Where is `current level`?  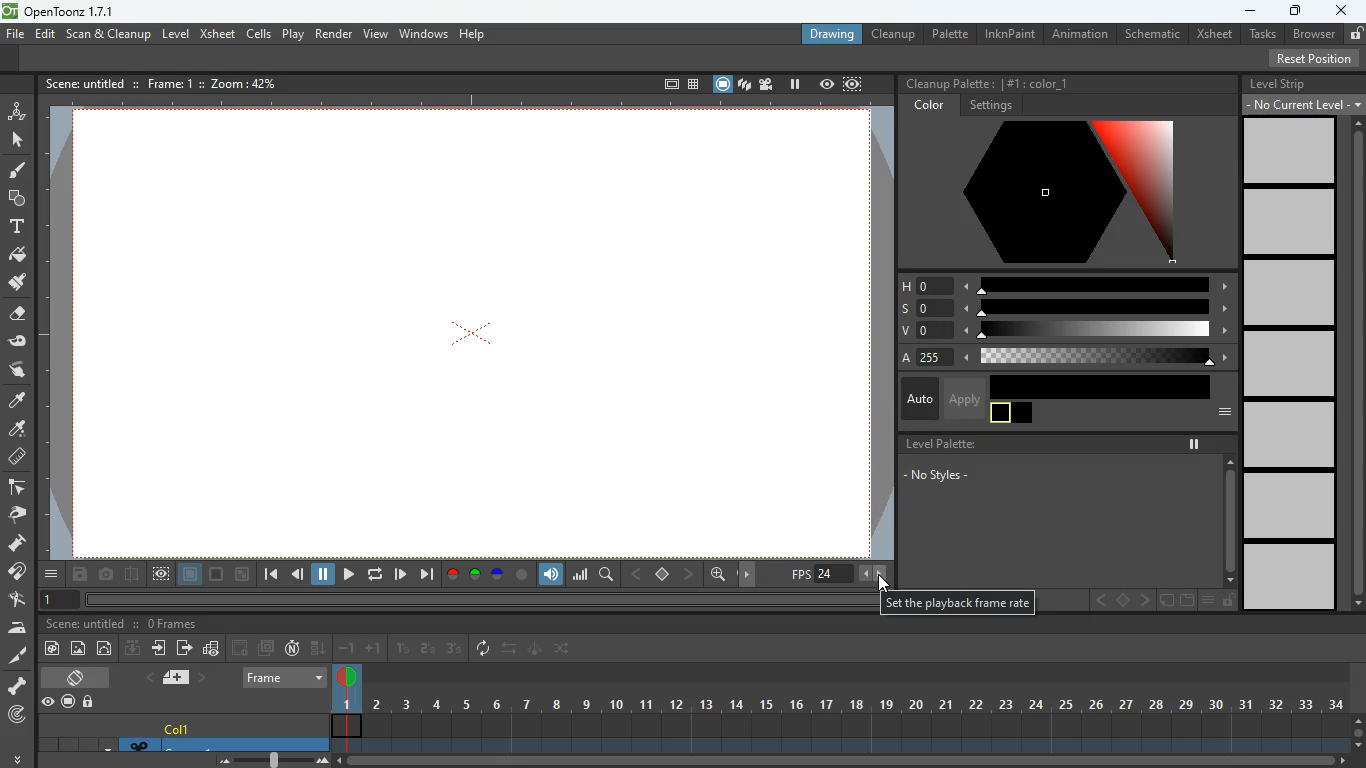 current level is located at coordinates (1303, 104).